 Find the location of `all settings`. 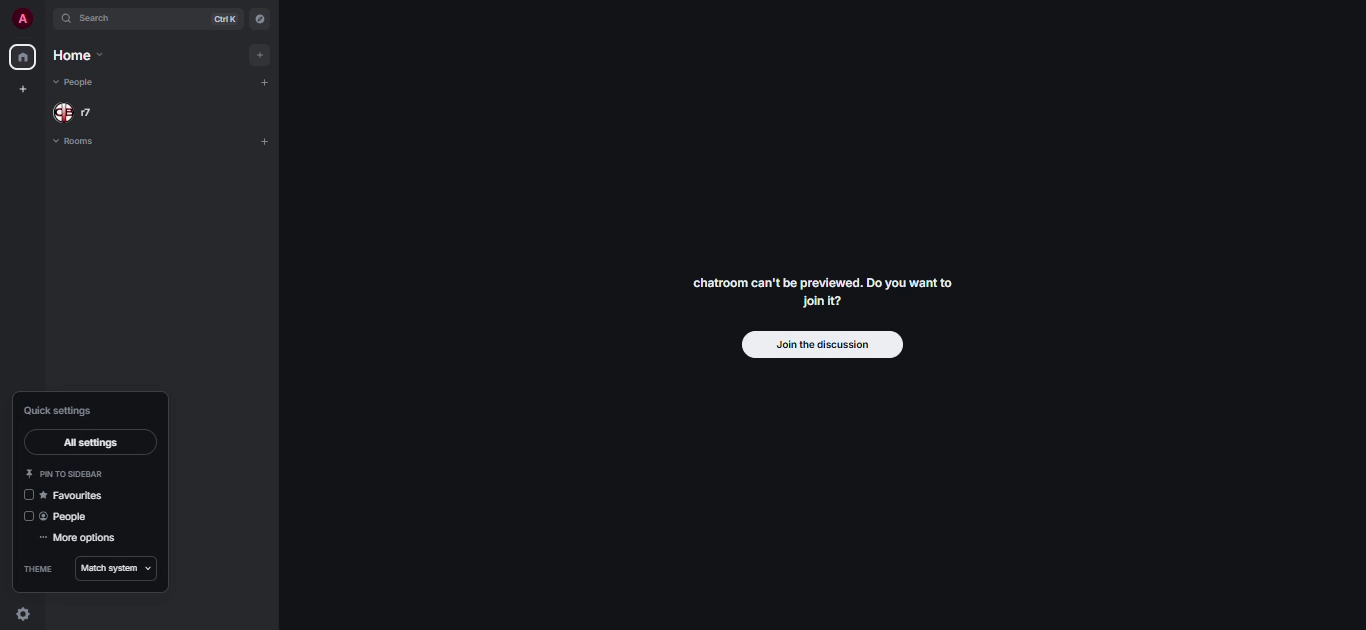

all settings is located at coordinates (88, 442).